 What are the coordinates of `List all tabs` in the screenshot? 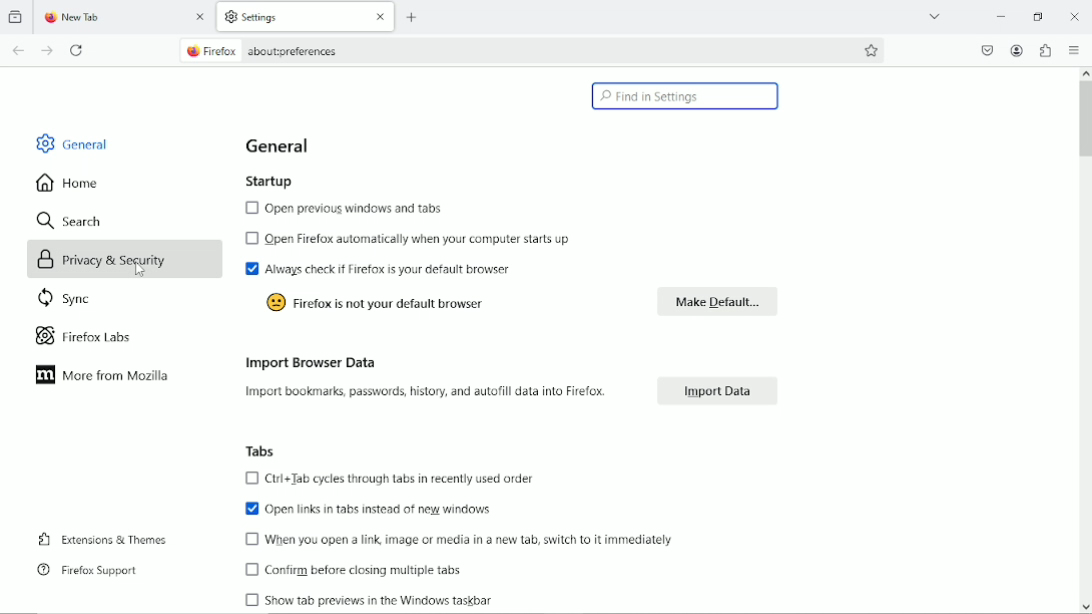 It's located at (934, 15).